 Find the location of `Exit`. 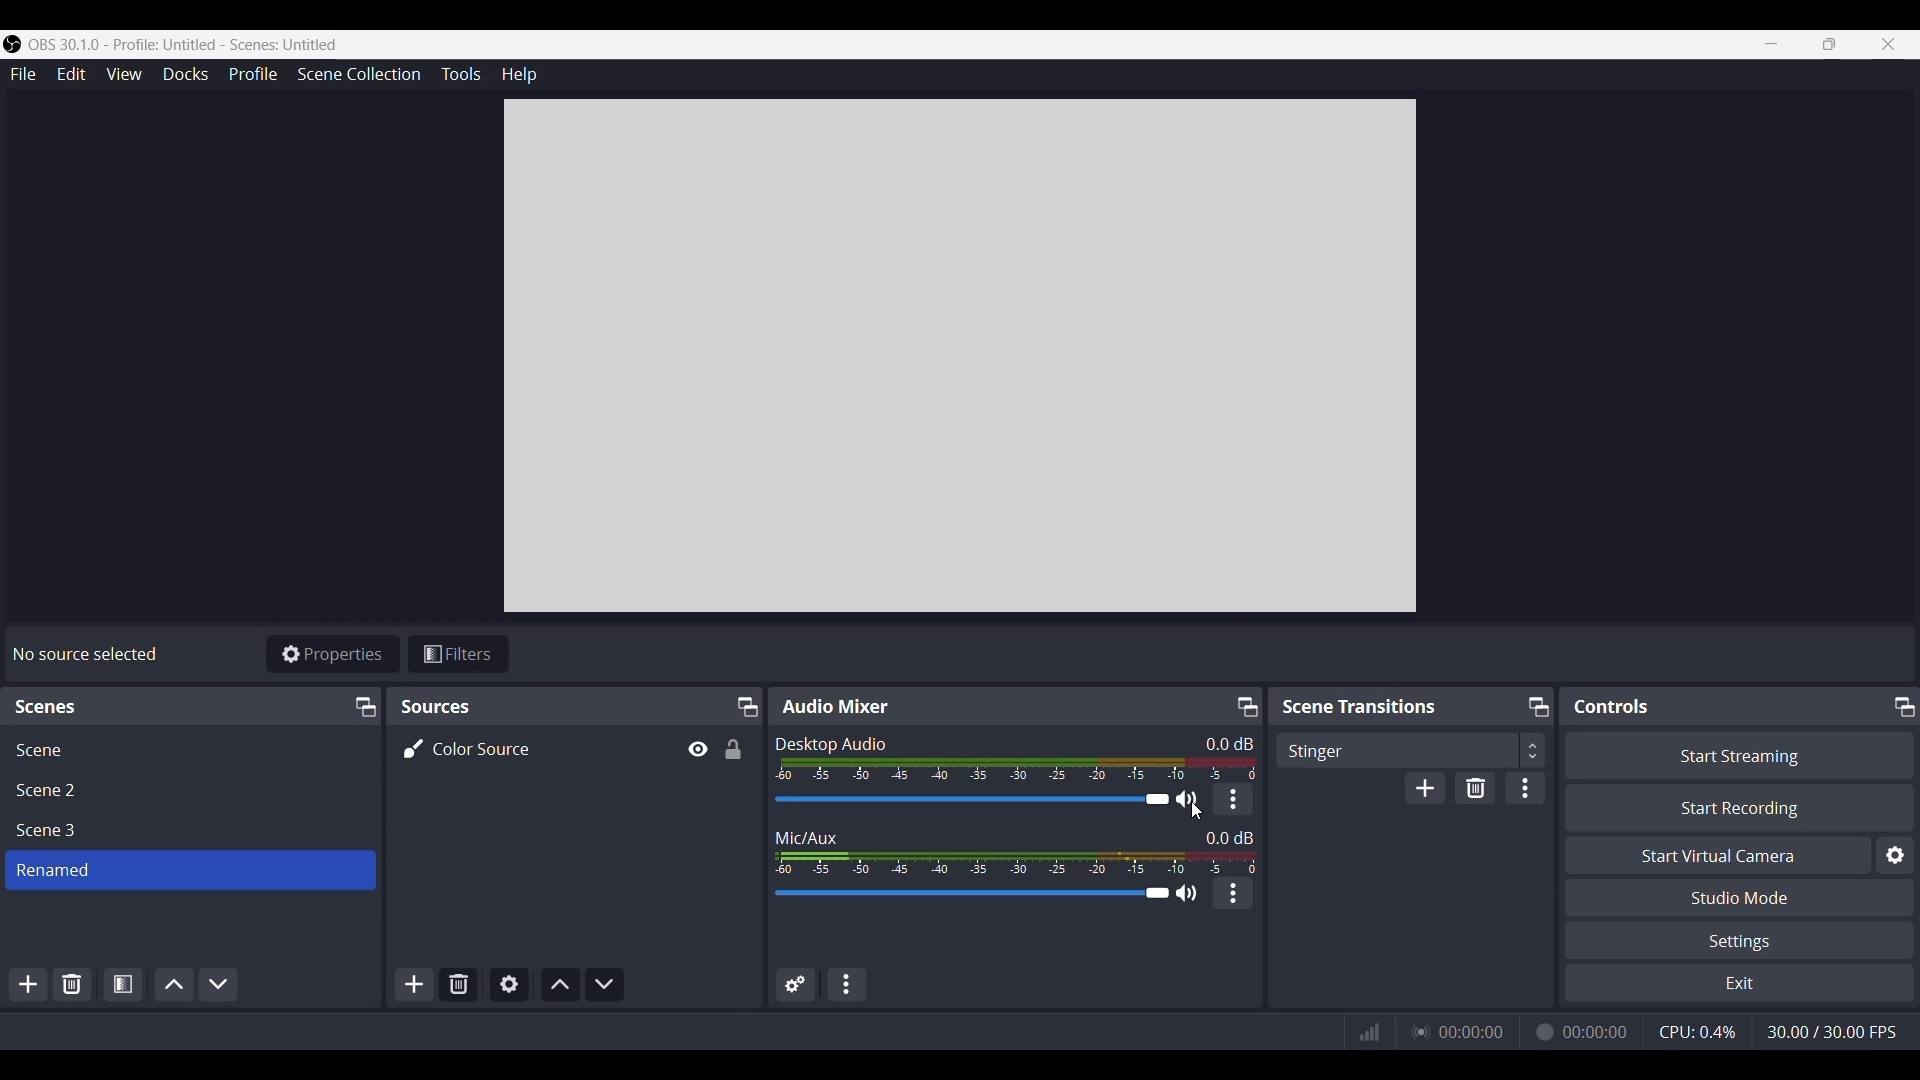

Exit is located at coordinates (1739, 982).